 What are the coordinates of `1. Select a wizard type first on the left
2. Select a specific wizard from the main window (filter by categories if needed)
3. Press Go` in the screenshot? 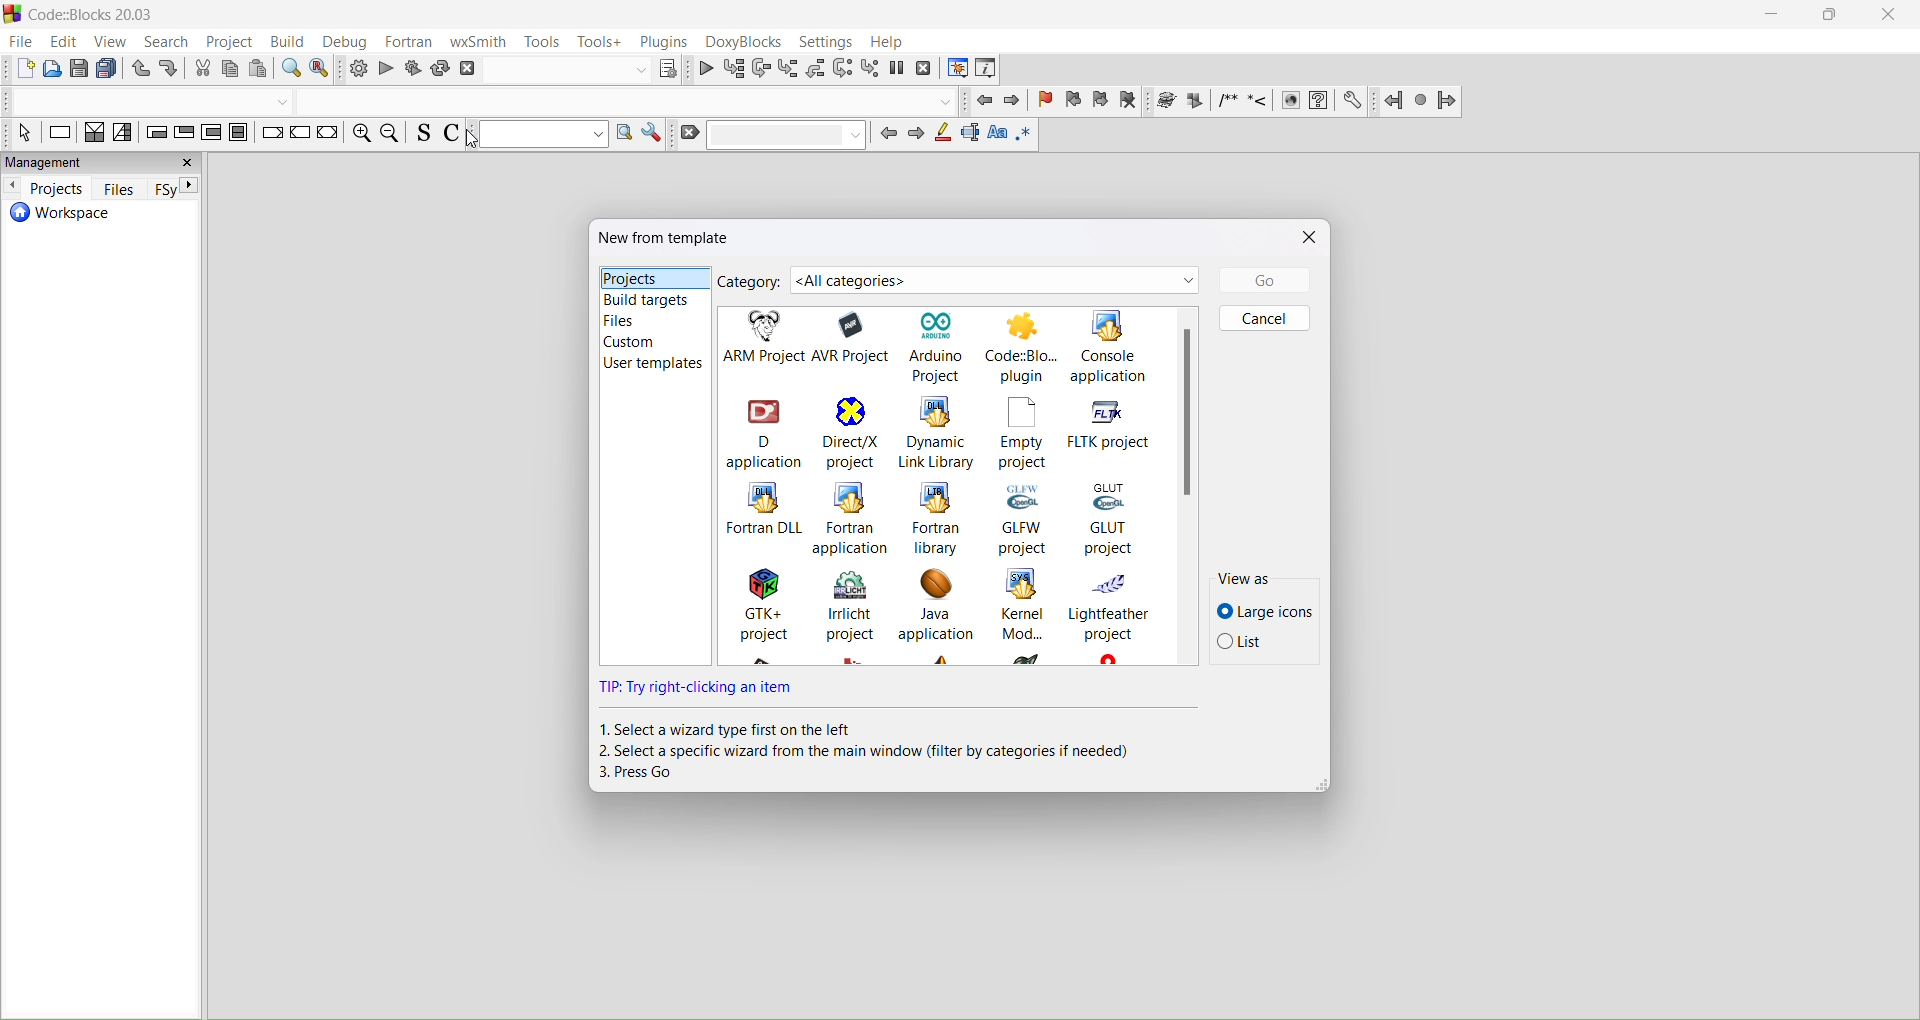 It's located at (880, 753).